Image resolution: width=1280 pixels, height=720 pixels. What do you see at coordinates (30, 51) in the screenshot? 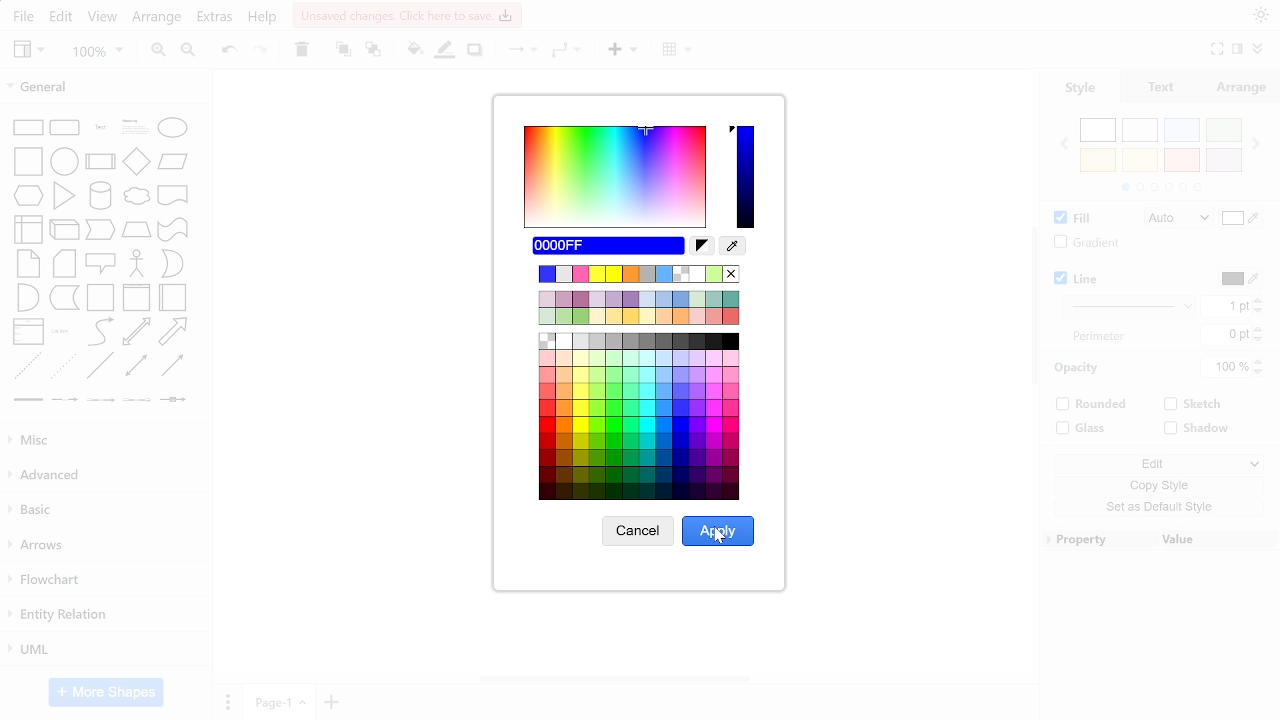
I see `view` at bounding box center [30, 51].